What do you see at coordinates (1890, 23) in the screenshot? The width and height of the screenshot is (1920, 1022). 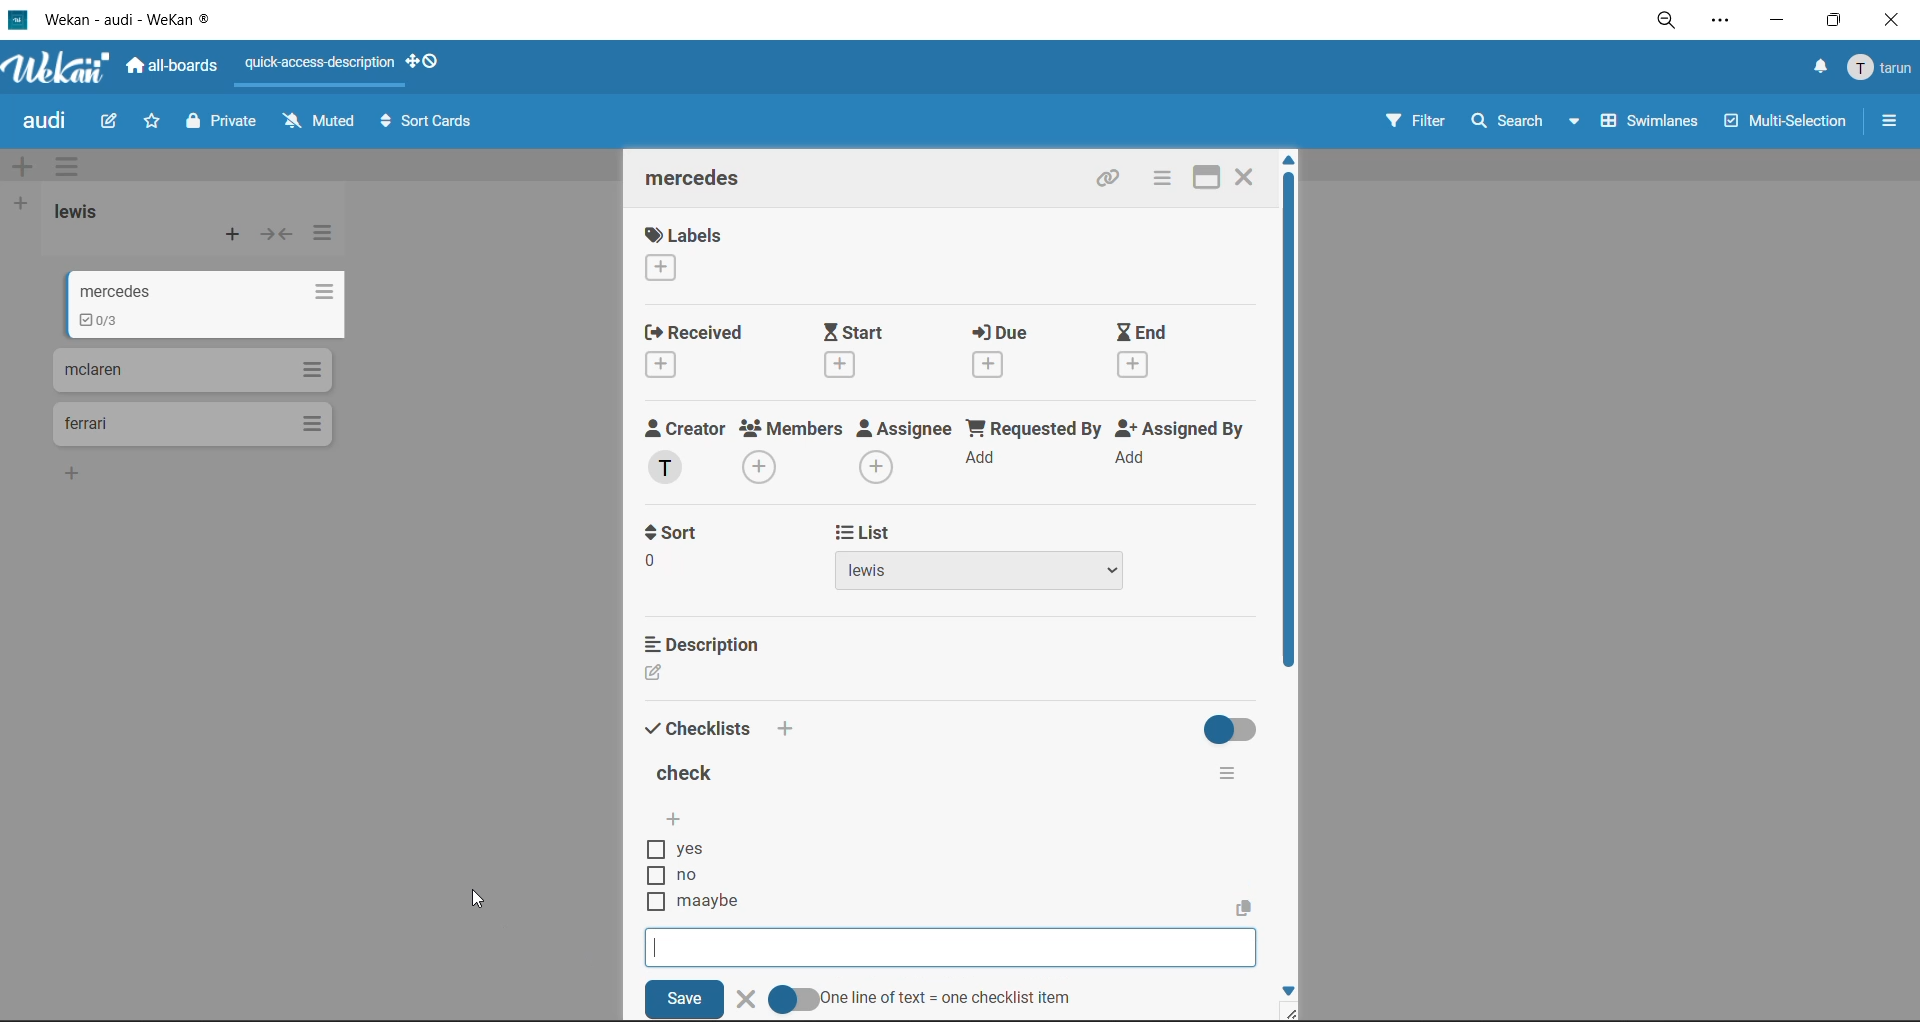 I see `close` at bounding box center [1890, 23].